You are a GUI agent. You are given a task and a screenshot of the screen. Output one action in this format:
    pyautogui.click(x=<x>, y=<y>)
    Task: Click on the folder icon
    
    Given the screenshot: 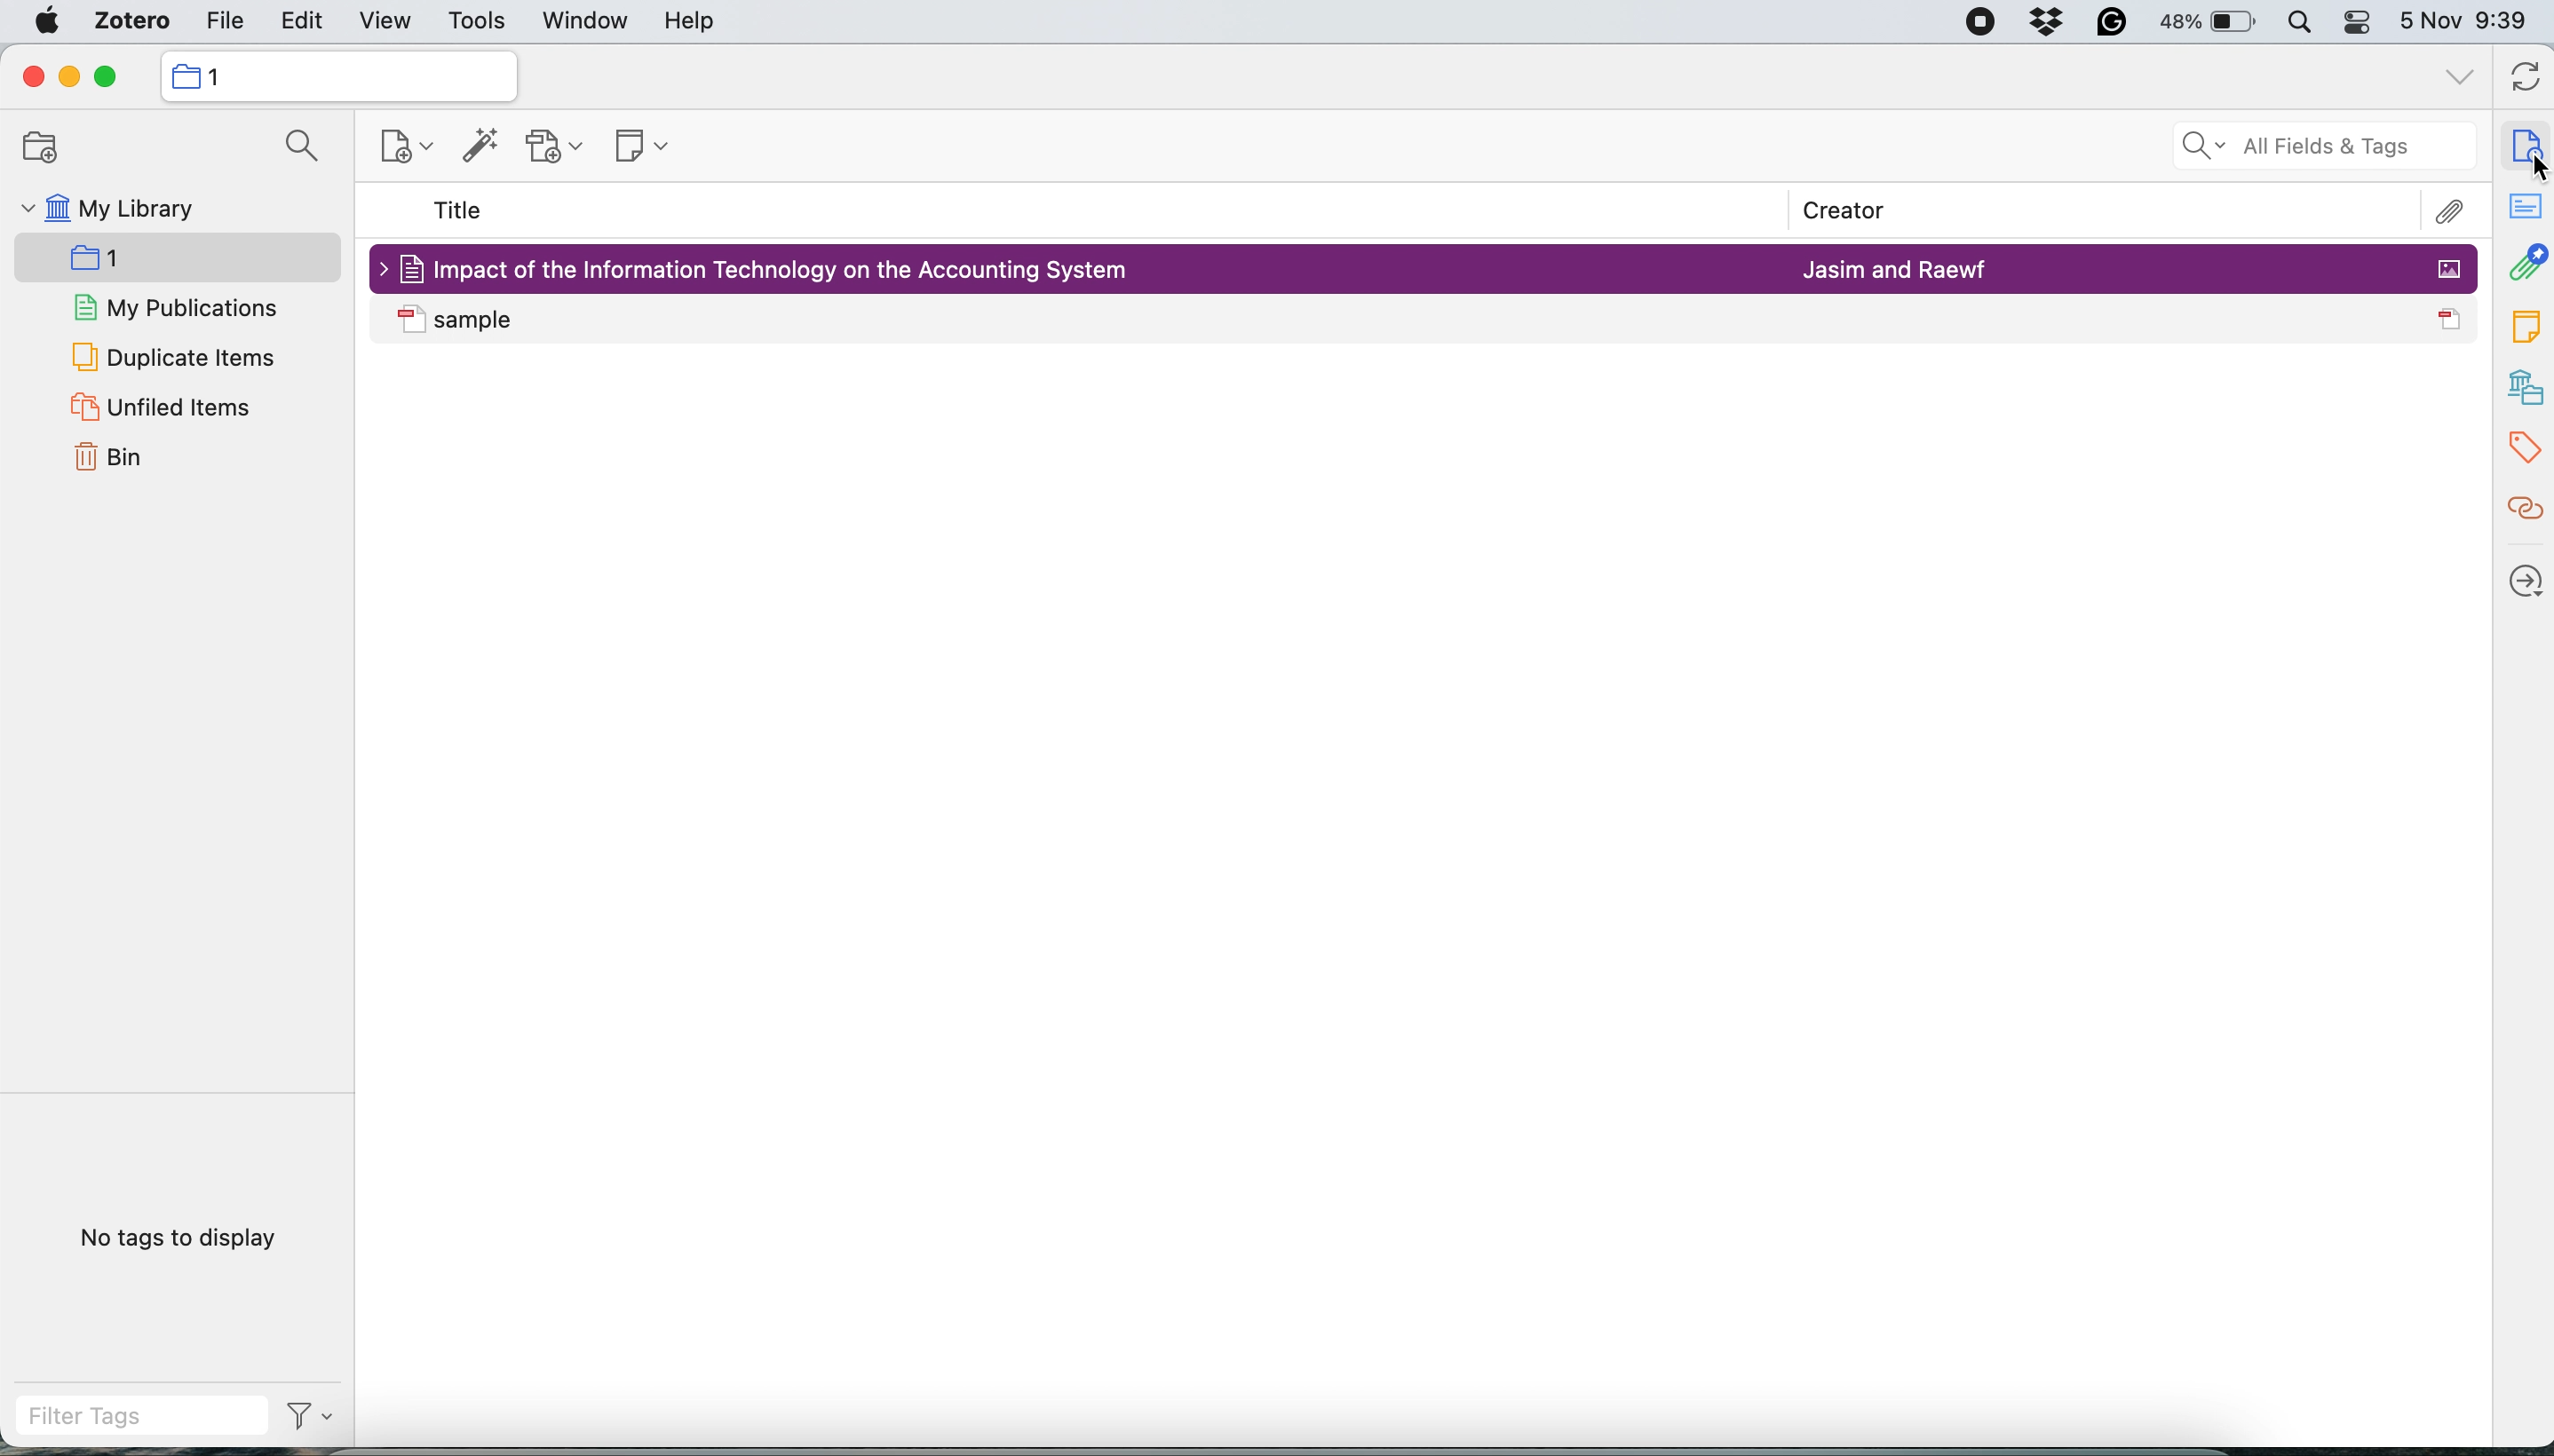 What is the action you would take?
    pyautogui.click(x=184, y=76)
    